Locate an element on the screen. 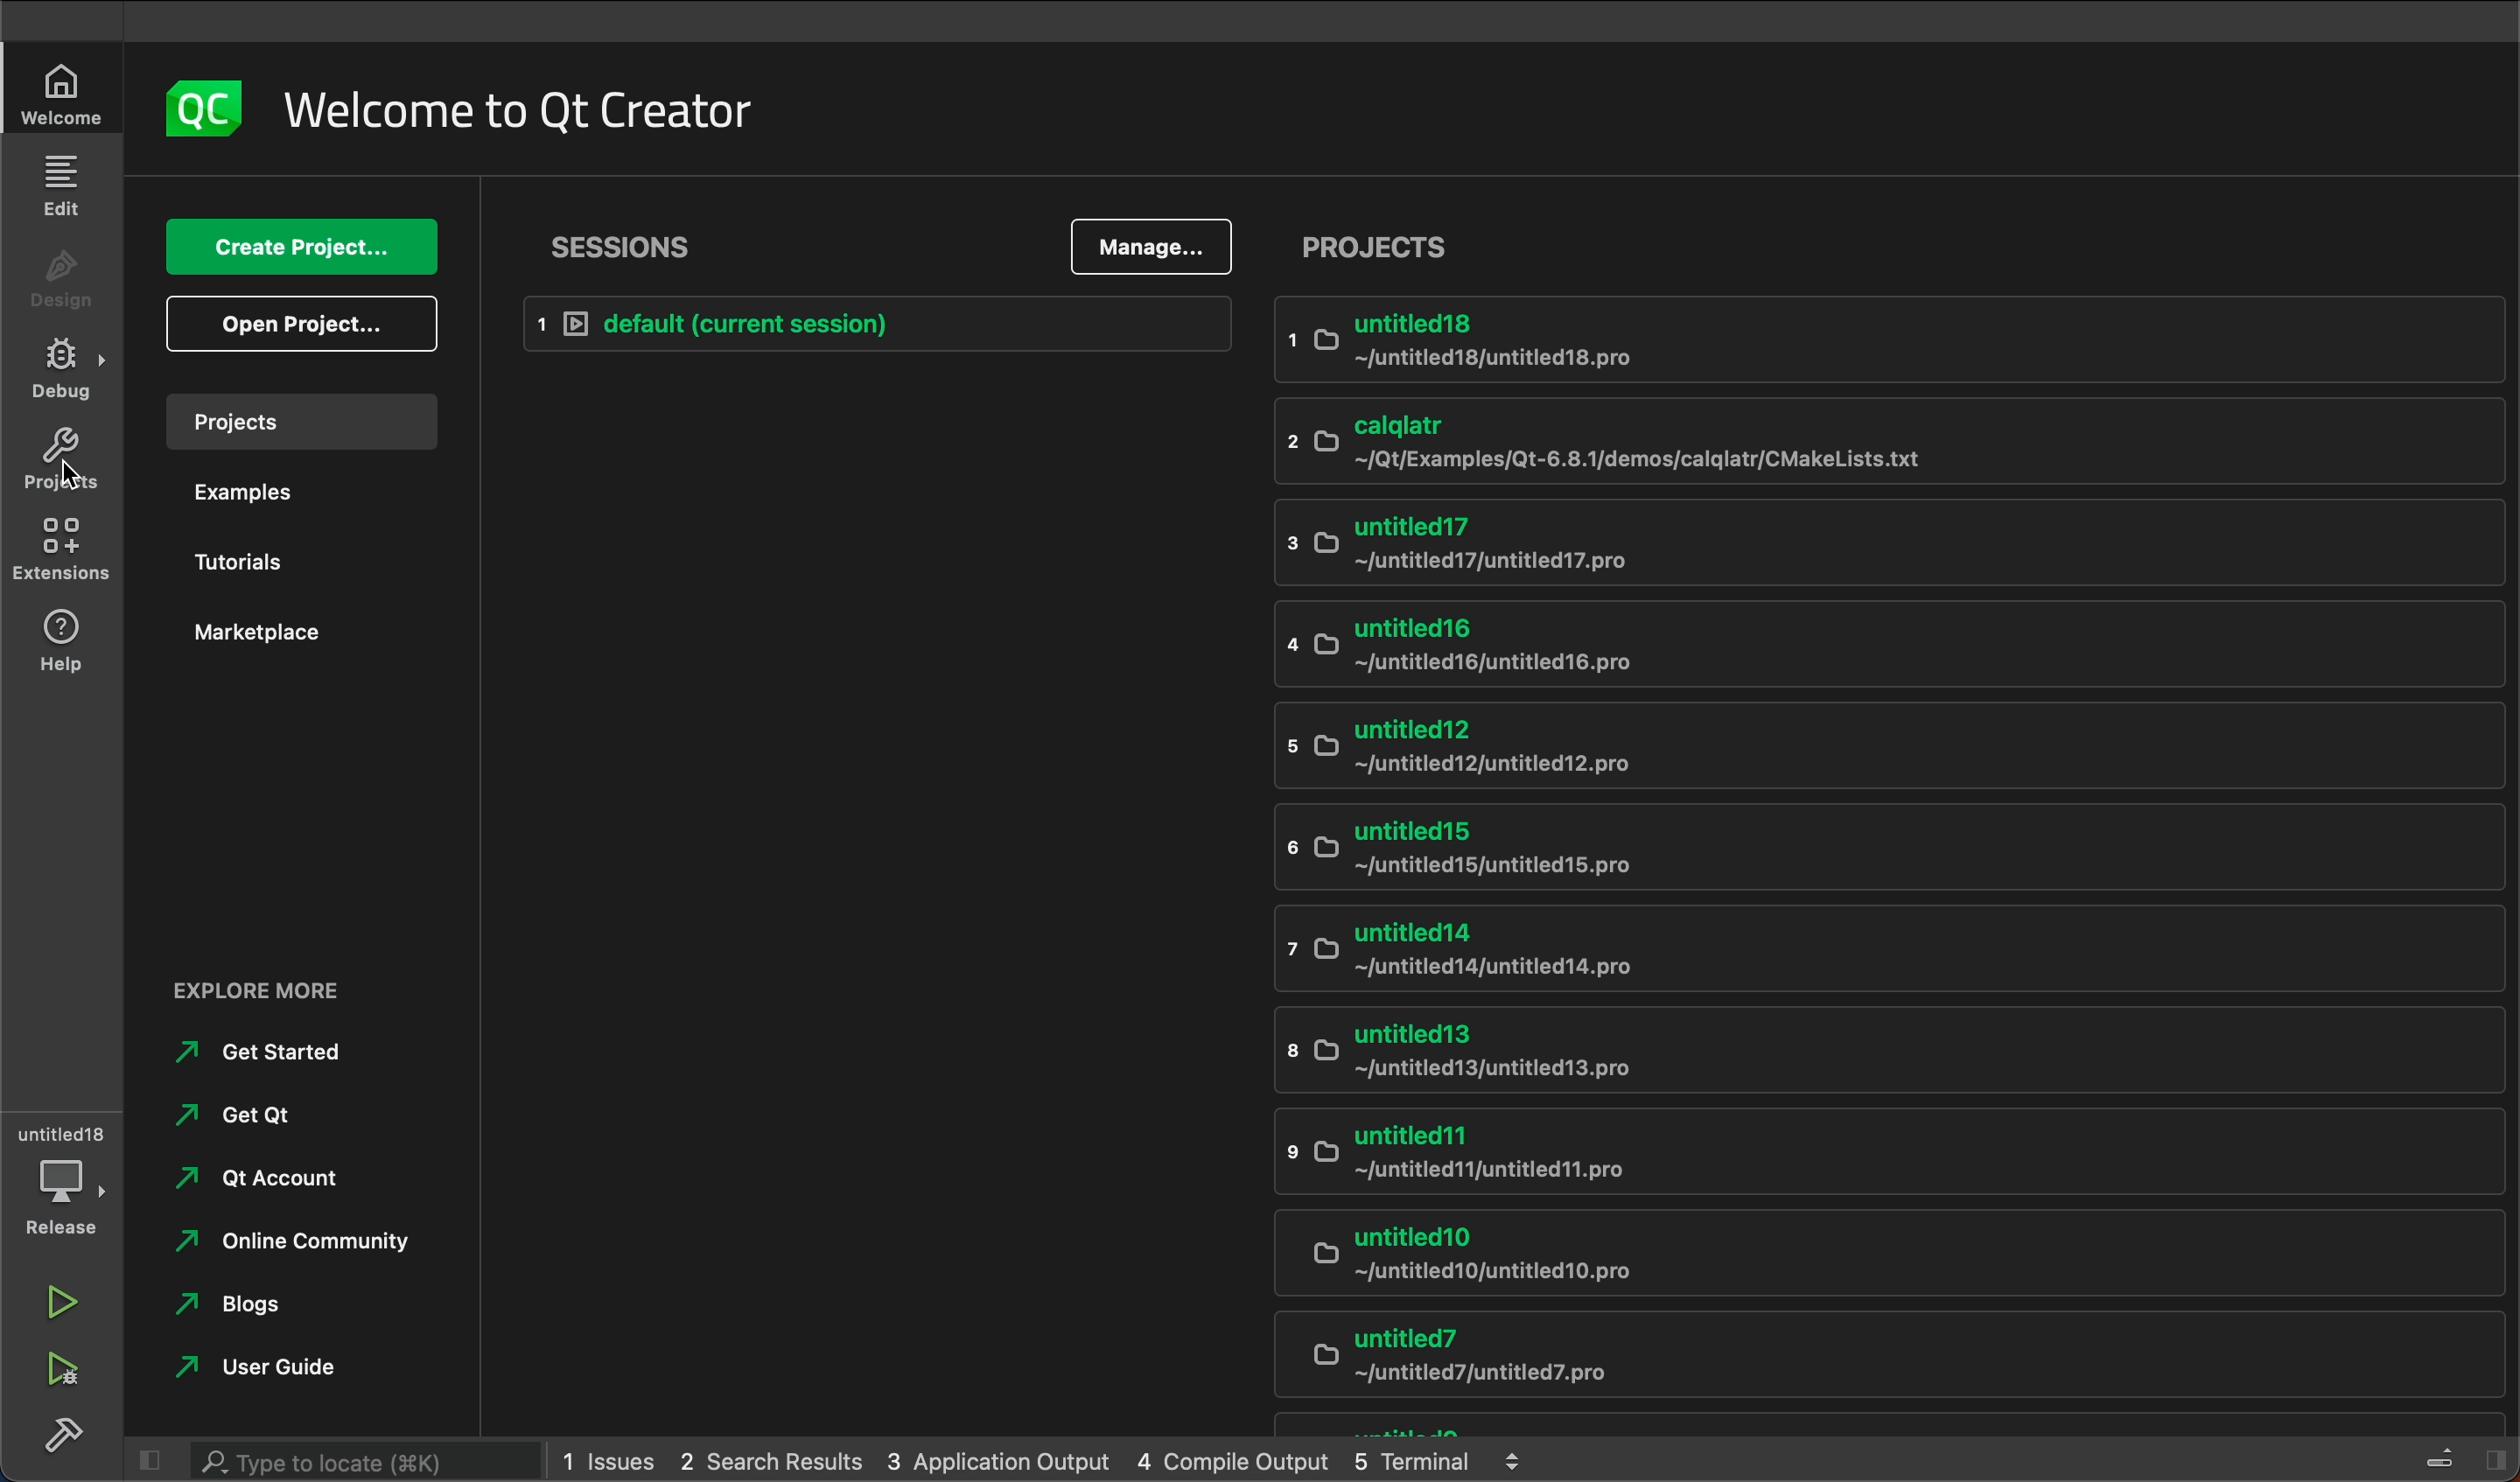 Image resolution: width=2520 pixels, height=1482 pixels. manage is located at coordinates (1147, 249).